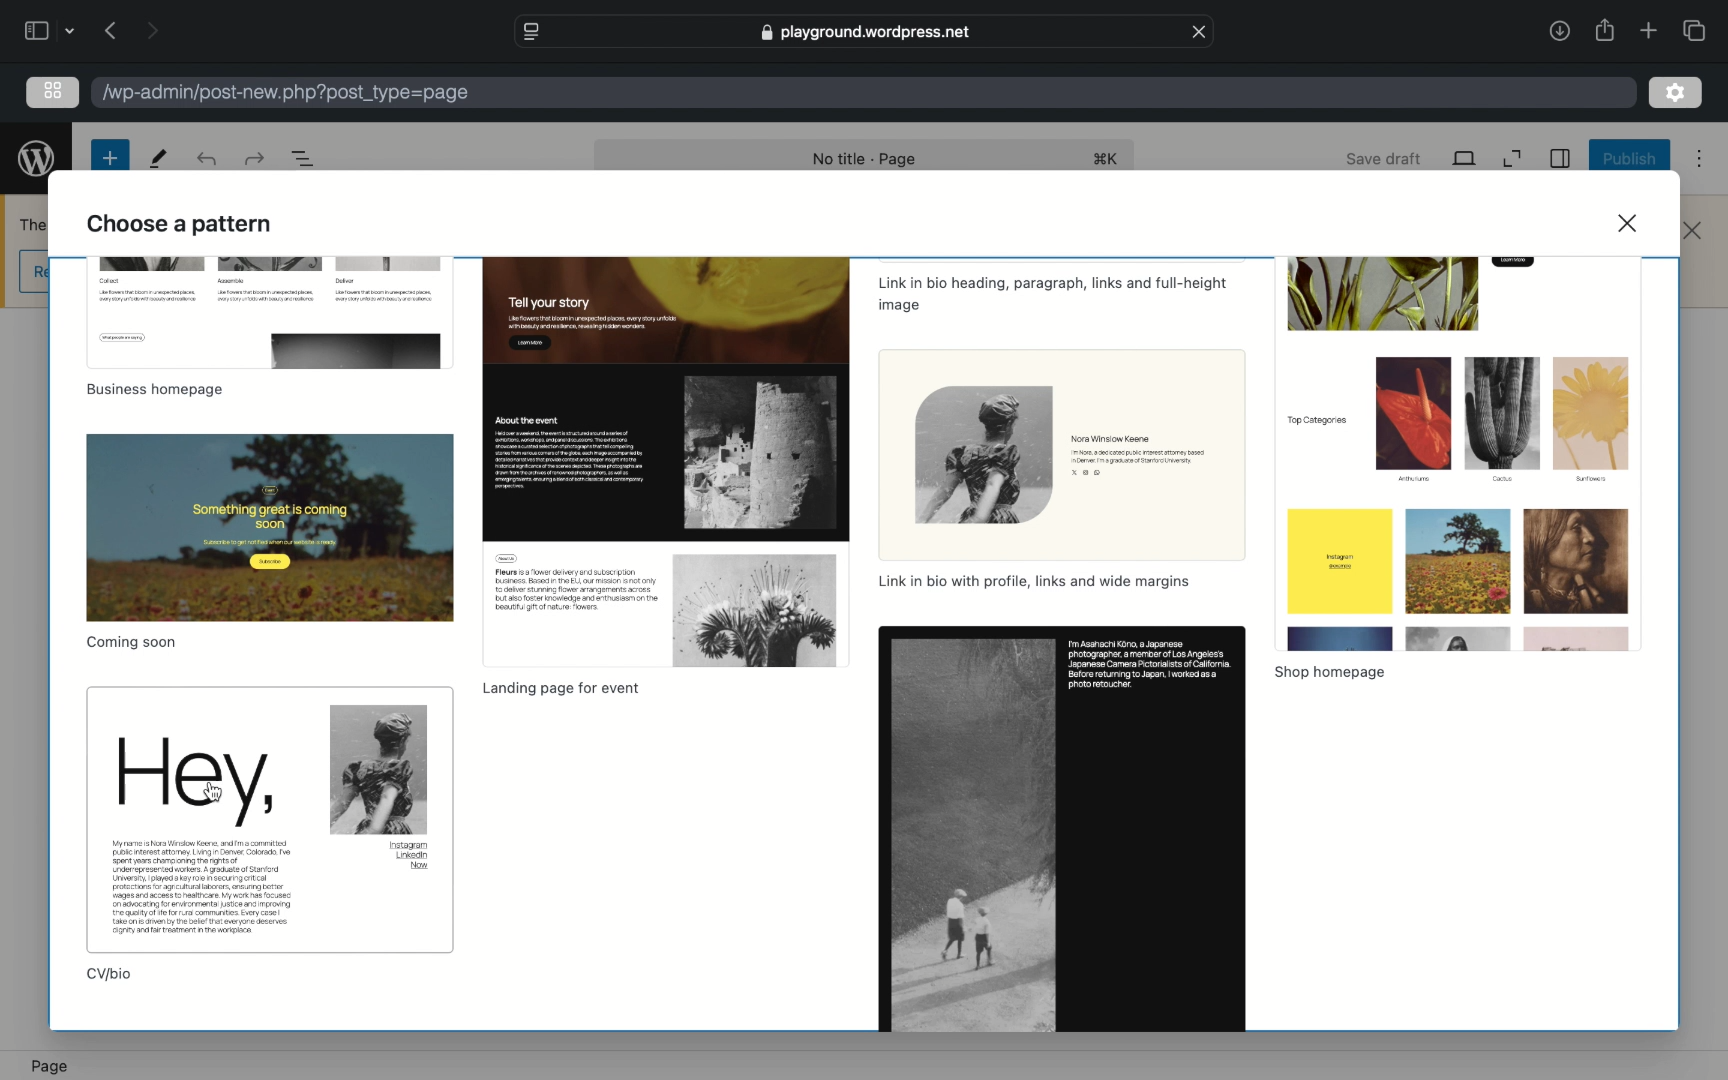  I want to click on shop homepage, so click(1330, 673).